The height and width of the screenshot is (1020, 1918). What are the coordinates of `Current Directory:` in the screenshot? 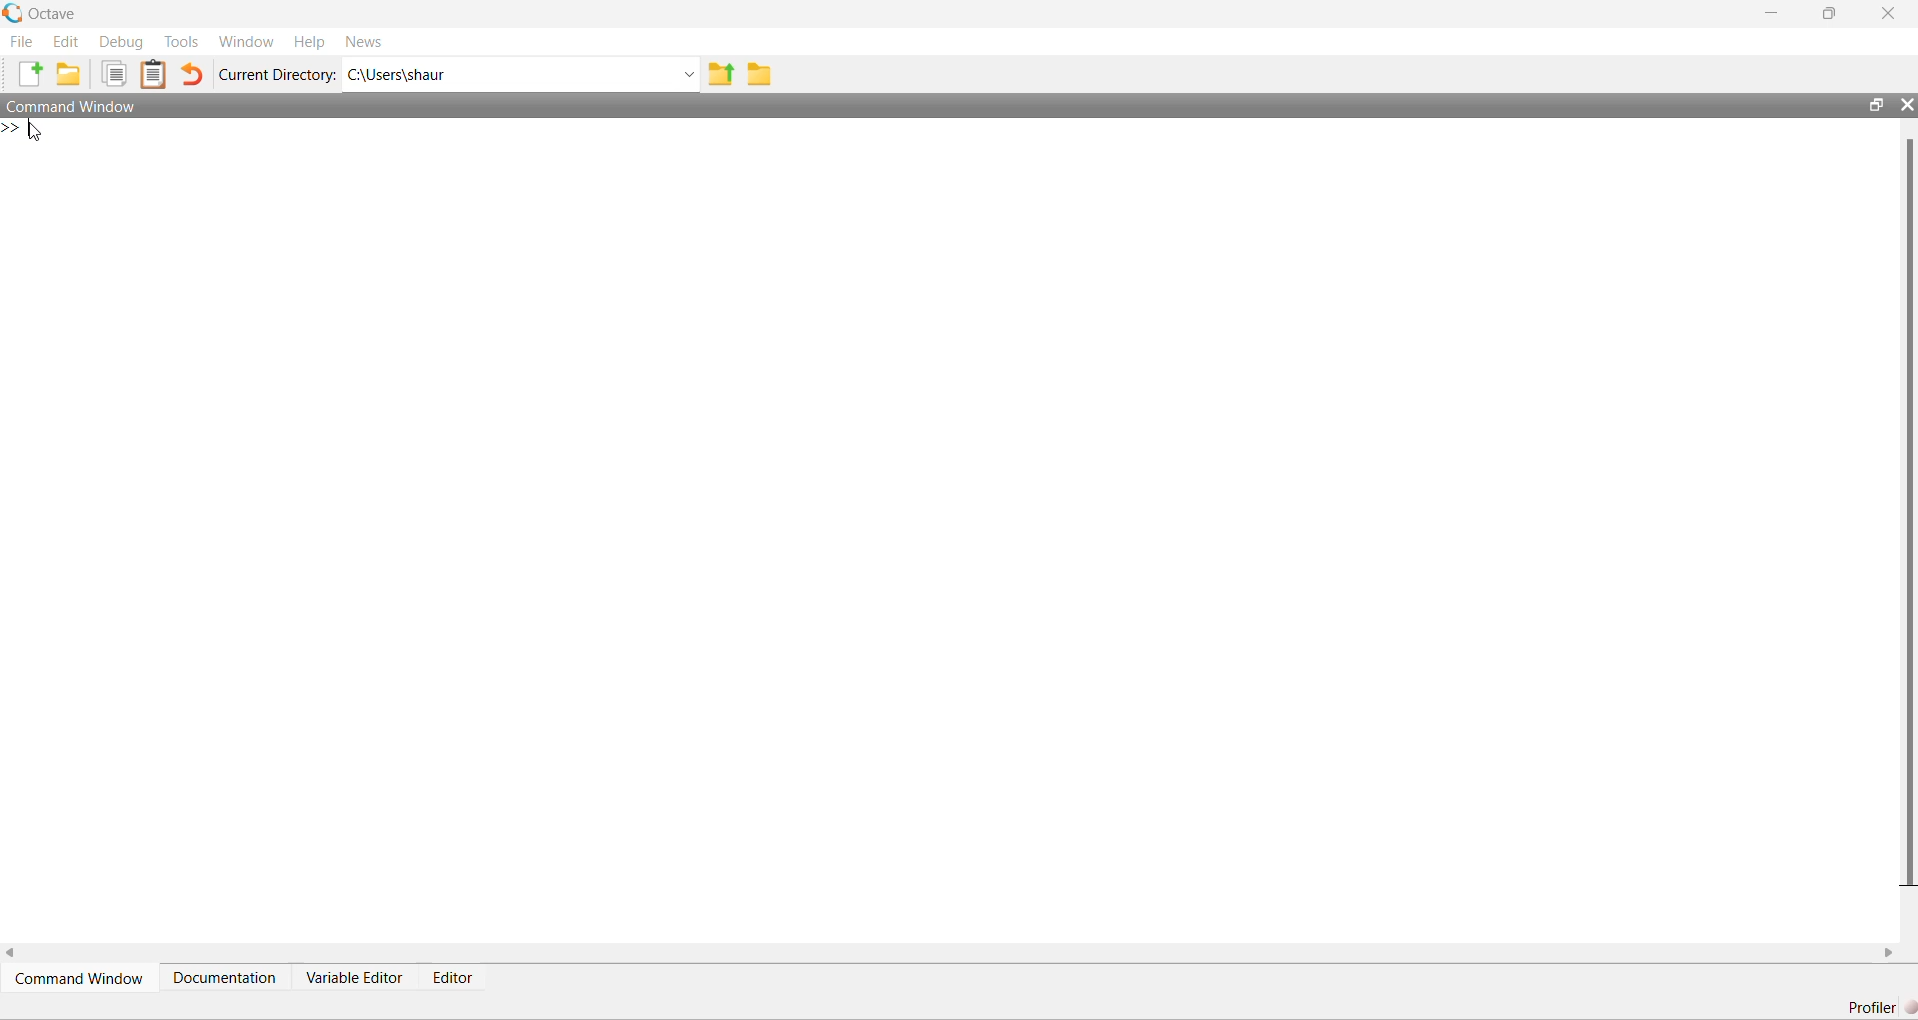 It's located at (277, 75).